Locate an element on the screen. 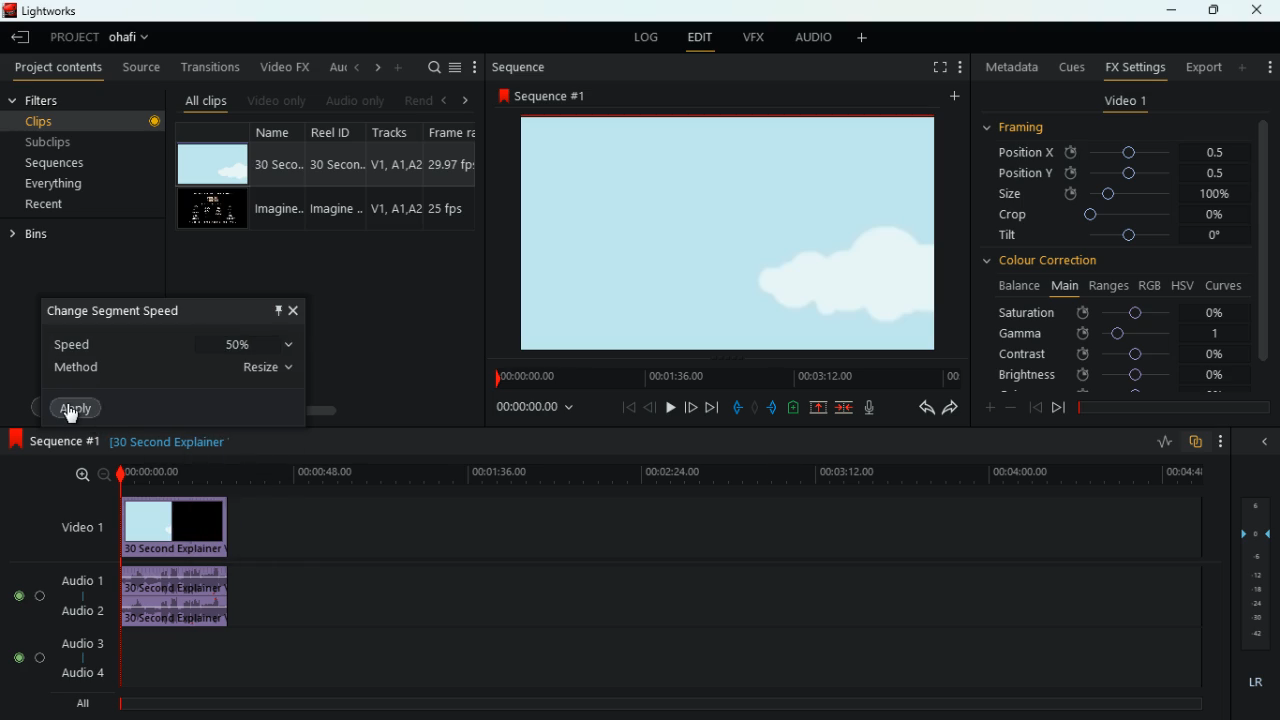 This screenshot has width=1280, height=720. forward is located at coordinates (691, 407).